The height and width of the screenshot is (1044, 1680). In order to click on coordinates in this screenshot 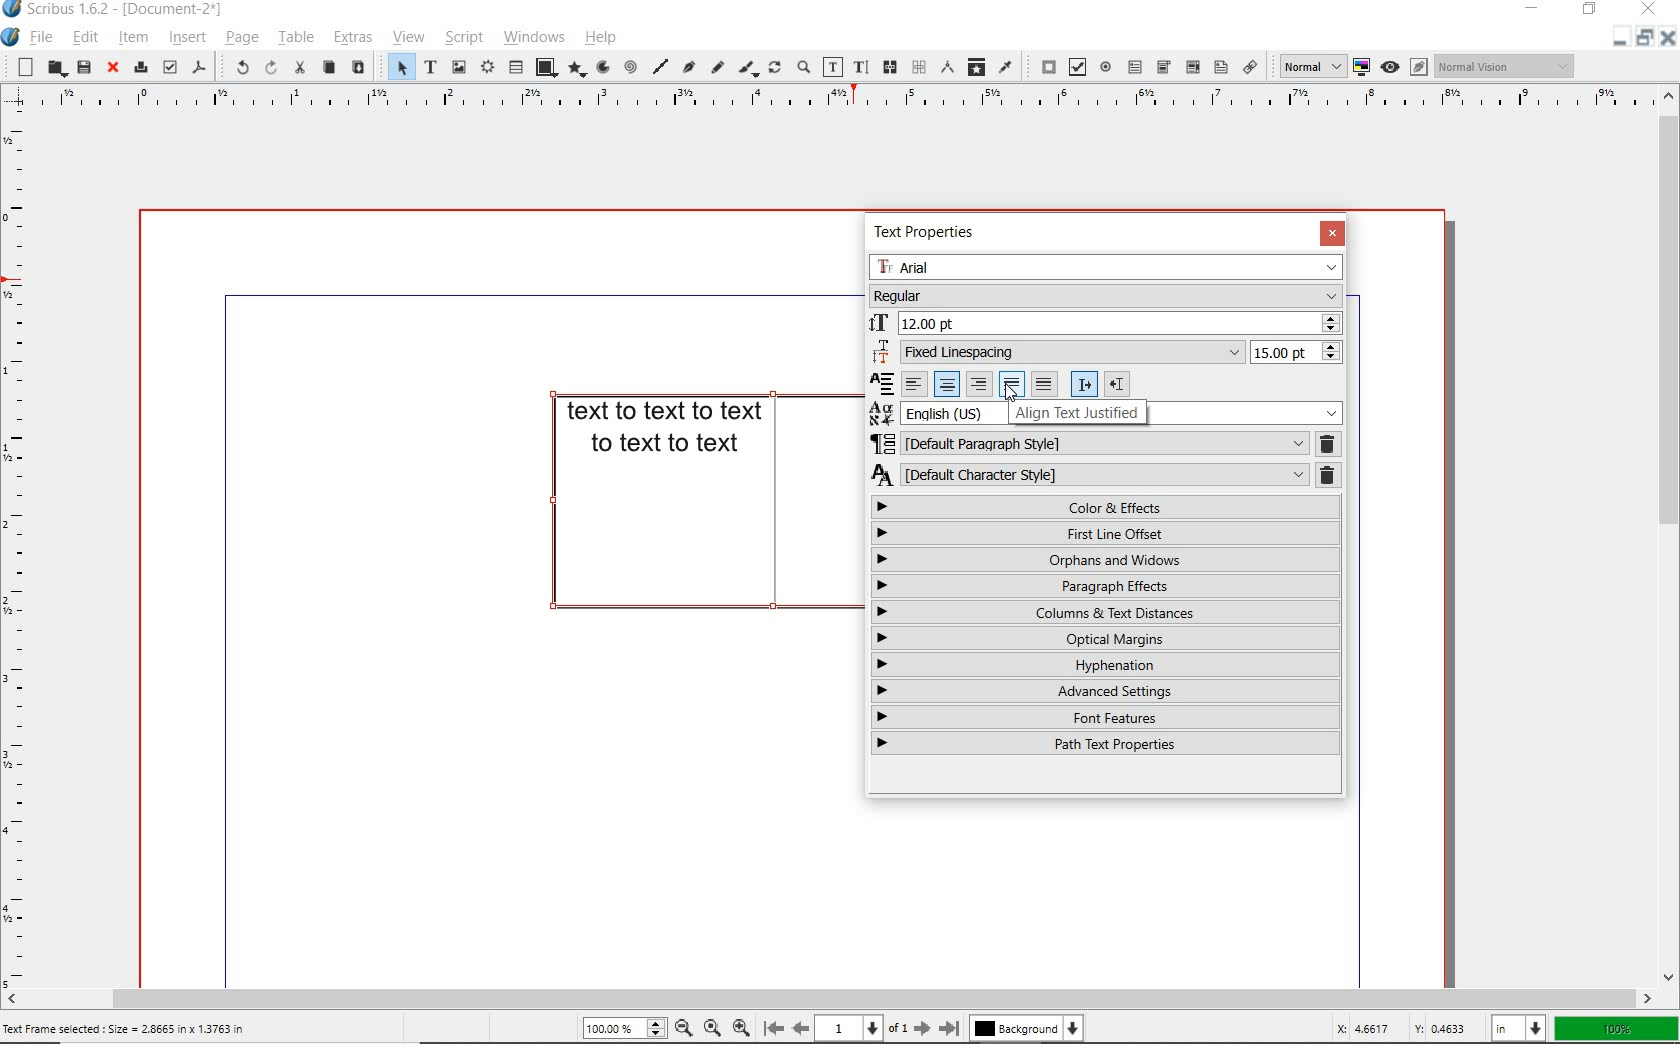, I will do `click(1400, 1029)`.